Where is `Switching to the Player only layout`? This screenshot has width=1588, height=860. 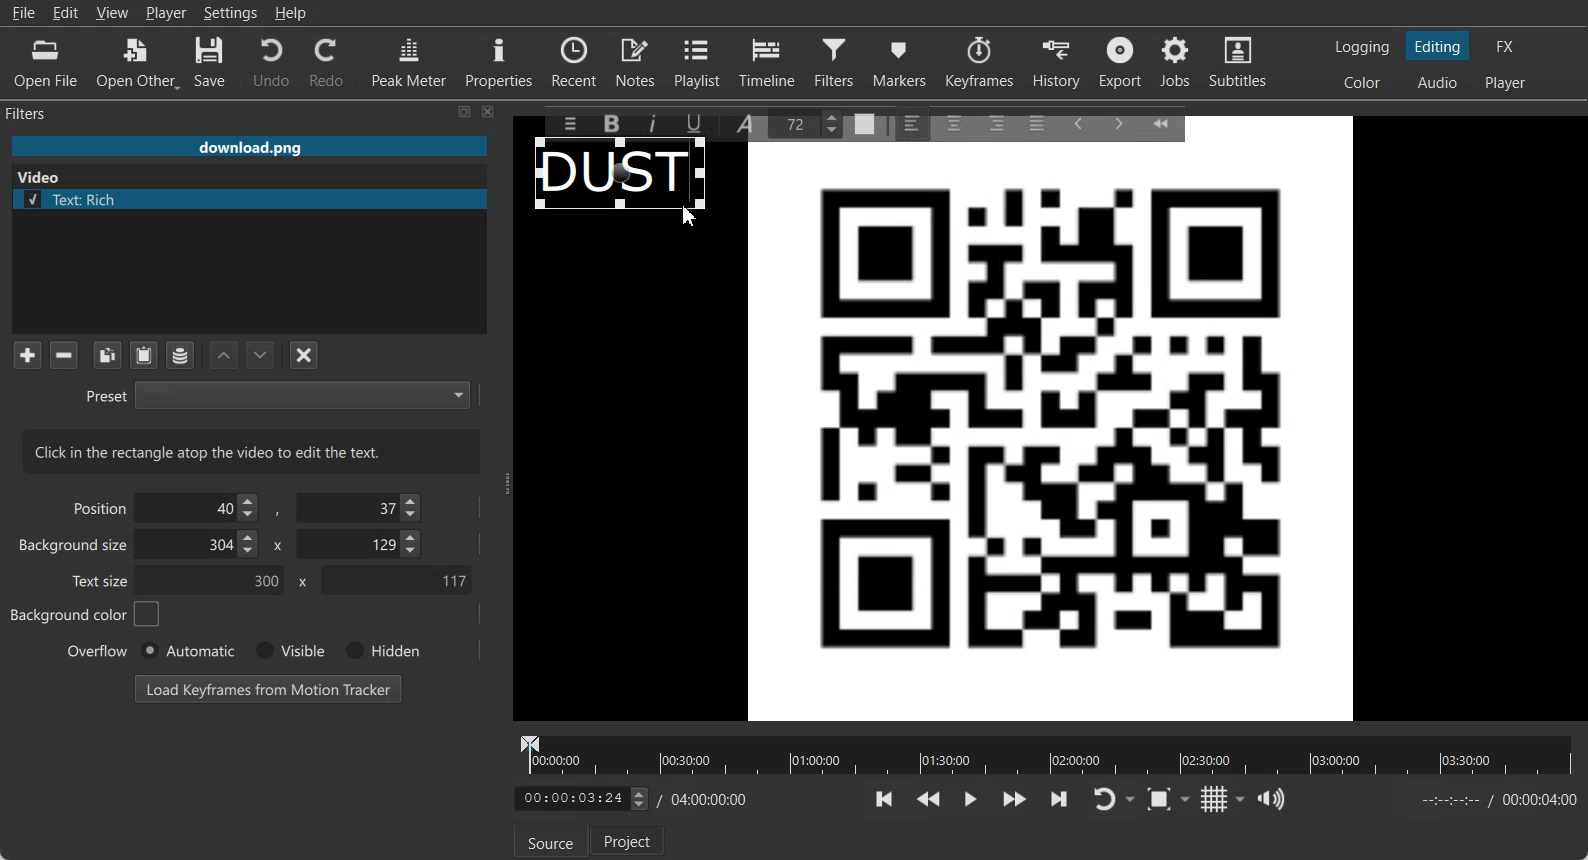 Switching to the Player only layout is located at coordinates (1507, 83).